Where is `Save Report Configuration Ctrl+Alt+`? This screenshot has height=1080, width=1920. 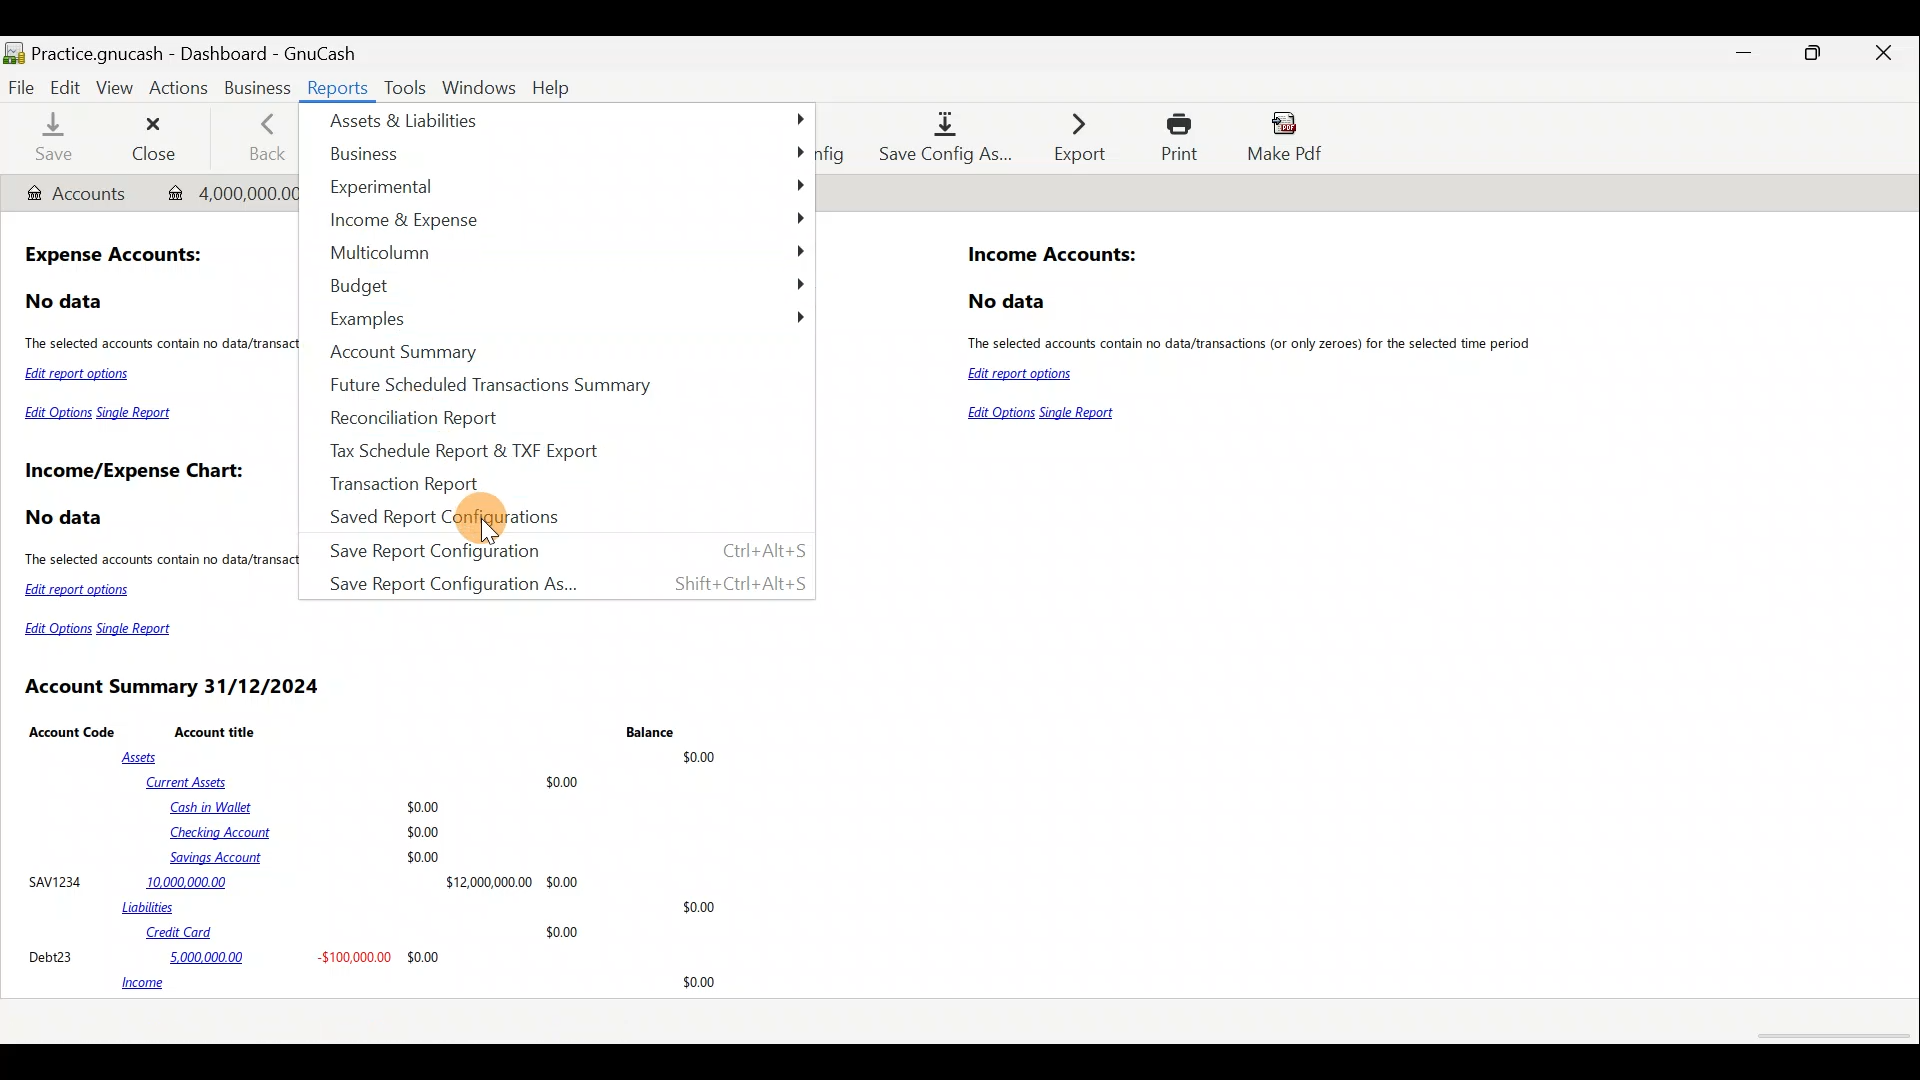
Save Report Configuration Ctrl+Alt+ is located at coordinates (561, 552).